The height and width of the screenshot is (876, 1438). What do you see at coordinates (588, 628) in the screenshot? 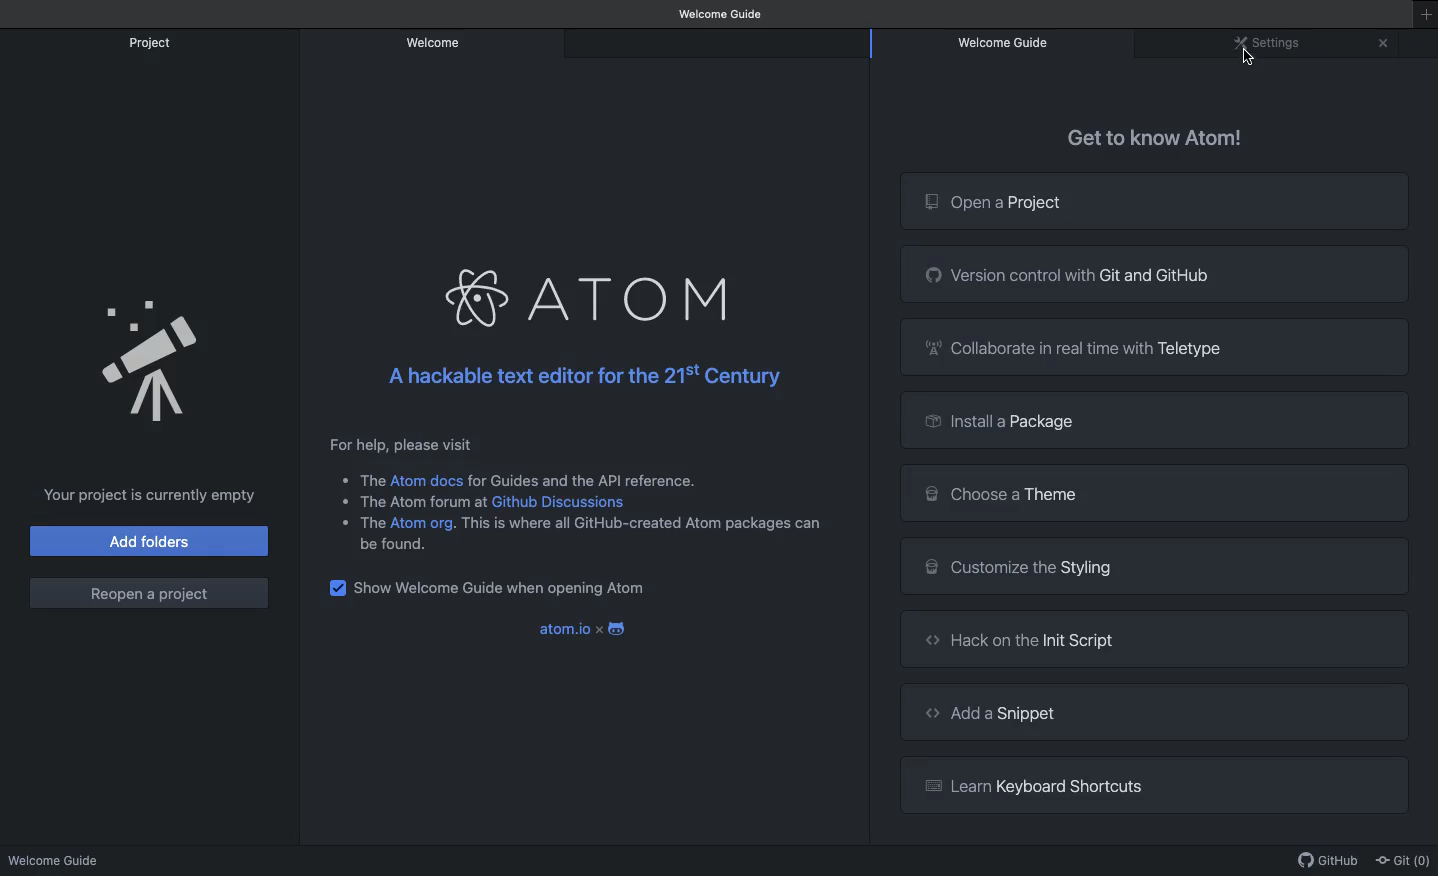
I see `atom.ioxandroid` at bounding box center [588, 628].